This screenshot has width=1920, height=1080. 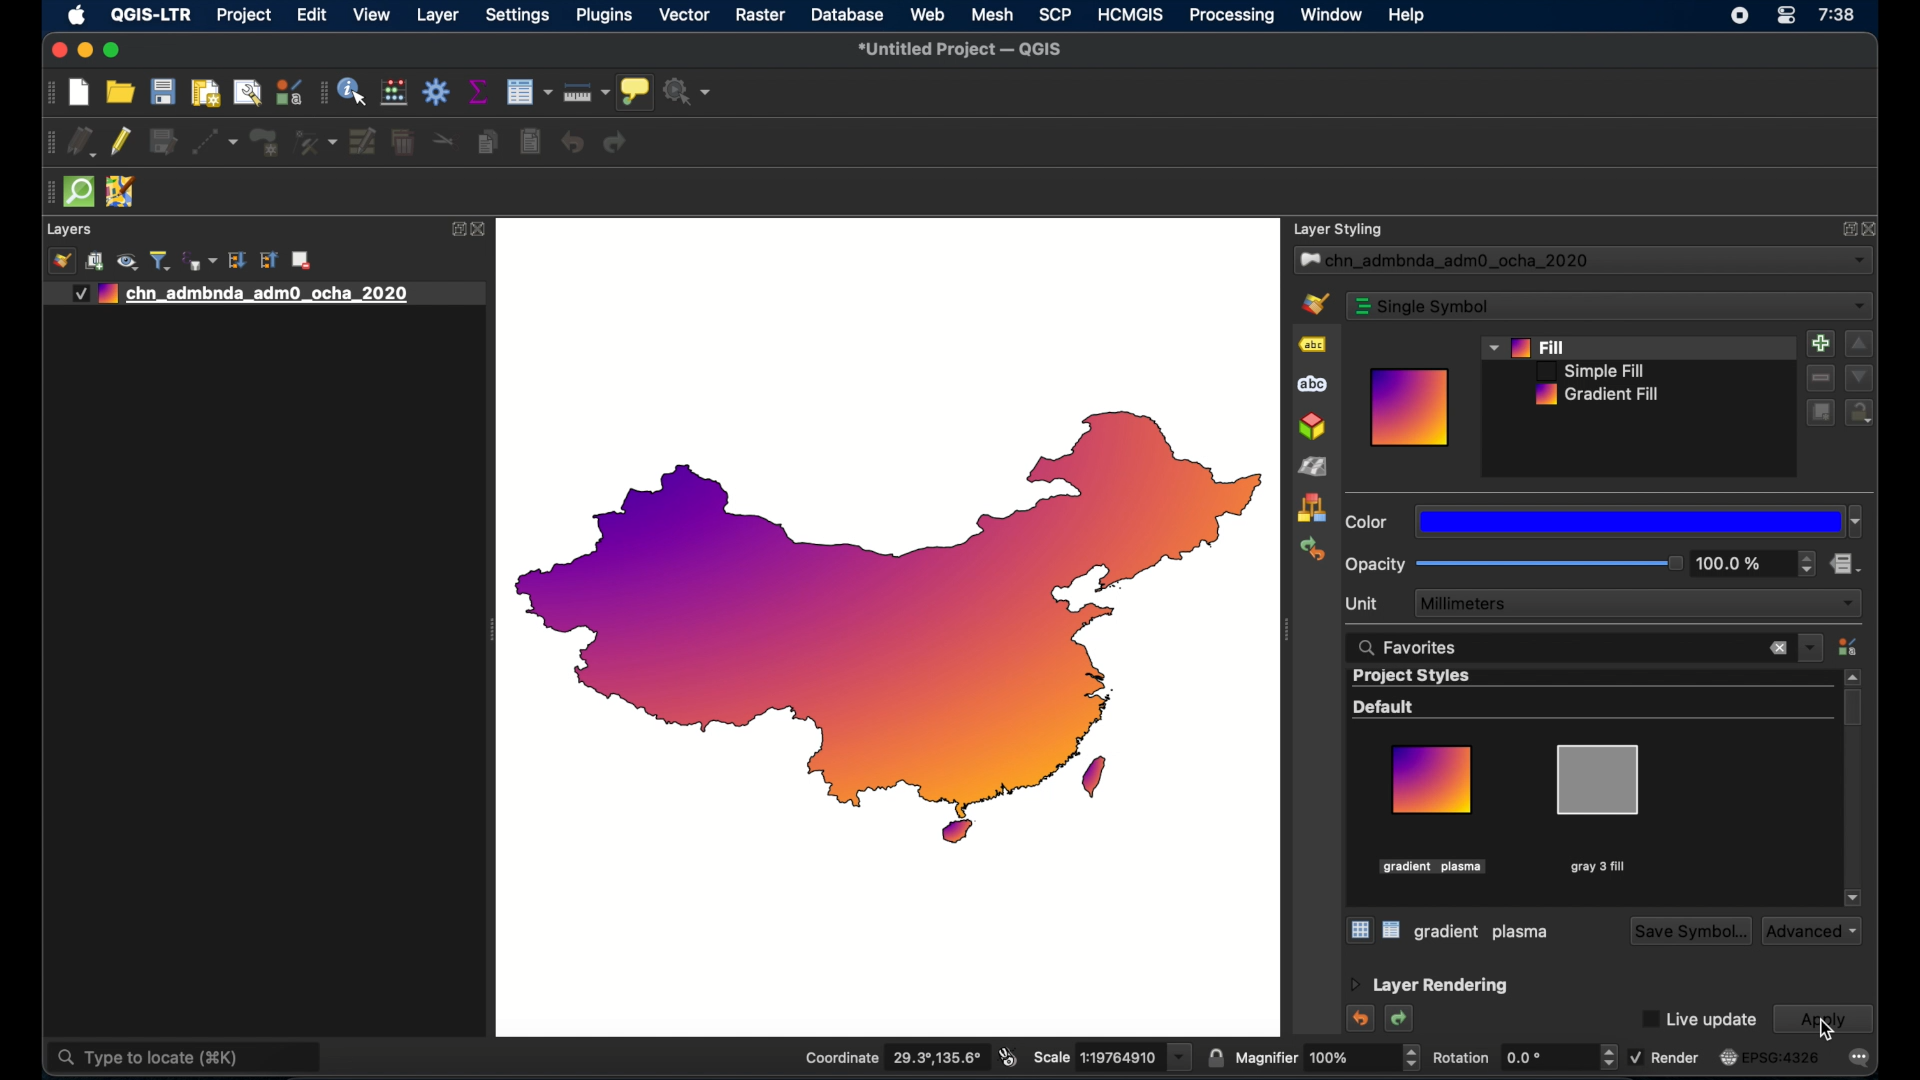 What do you see at coordinates (1845, 564) in the screenshot?
I see `data defined override` at bounding box center [1845, 564].